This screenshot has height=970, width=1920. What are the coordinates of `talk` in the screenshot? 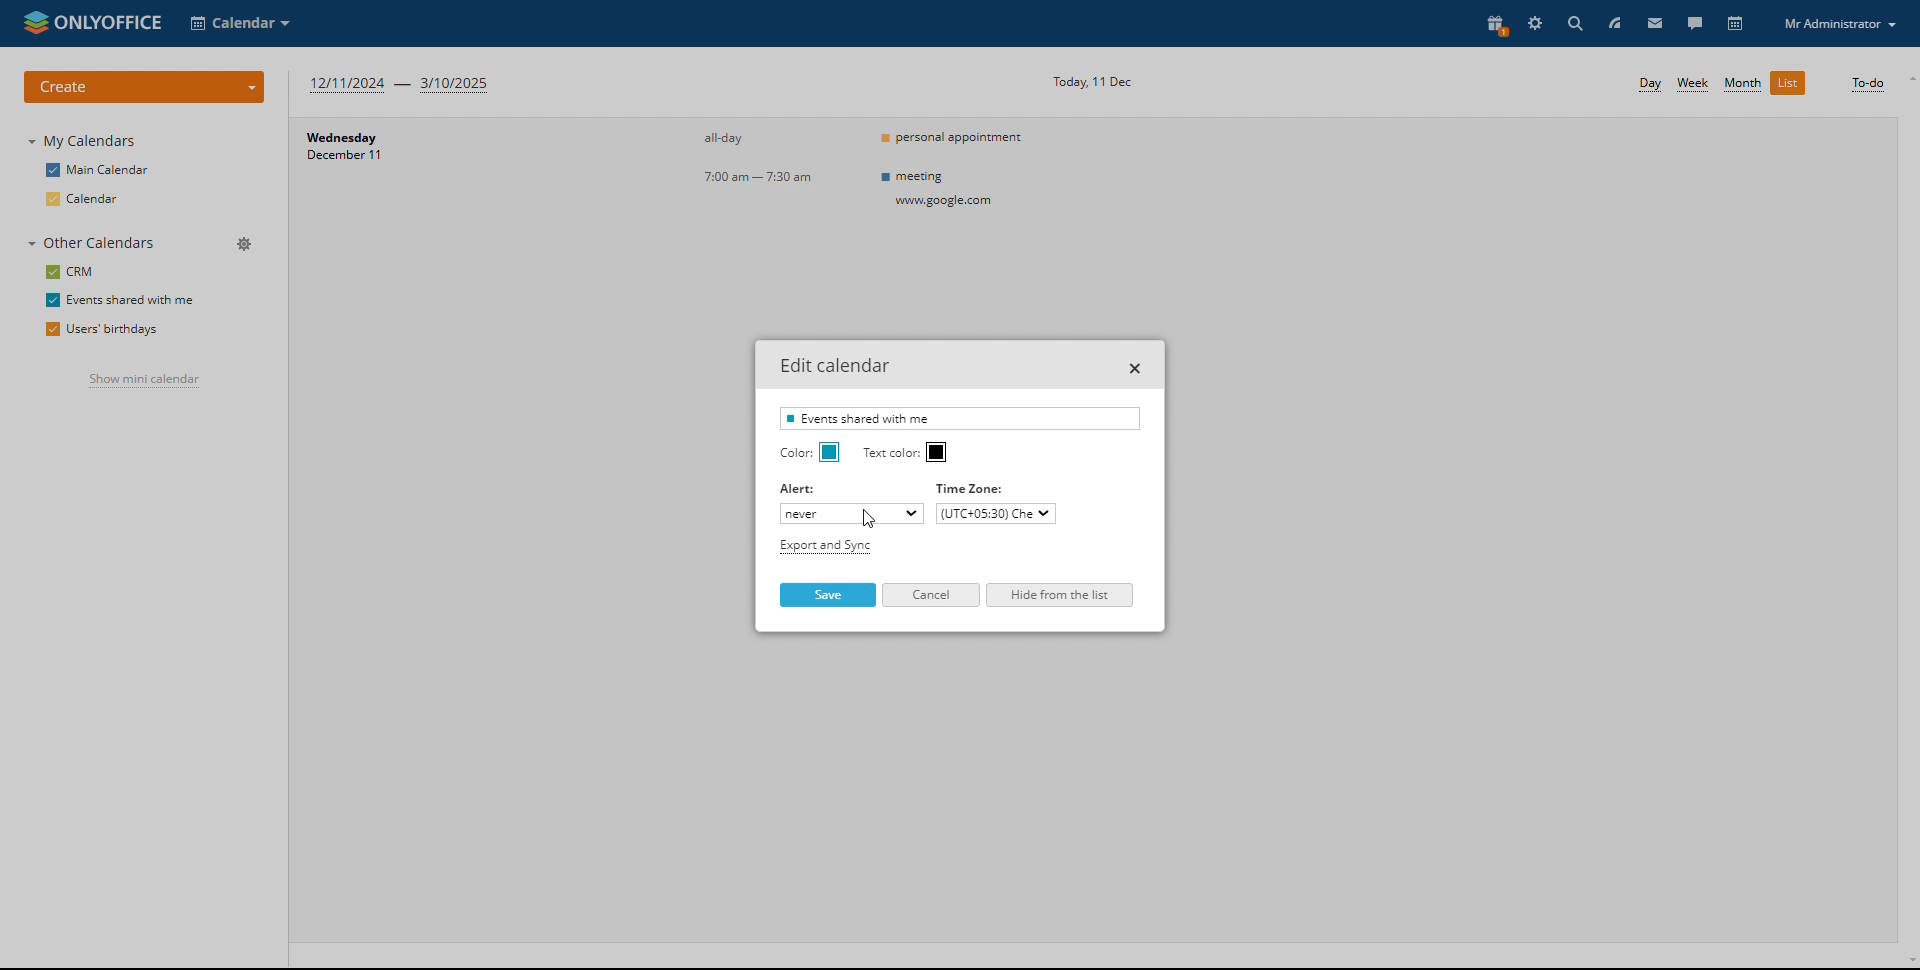 It's located at (1693, 23).